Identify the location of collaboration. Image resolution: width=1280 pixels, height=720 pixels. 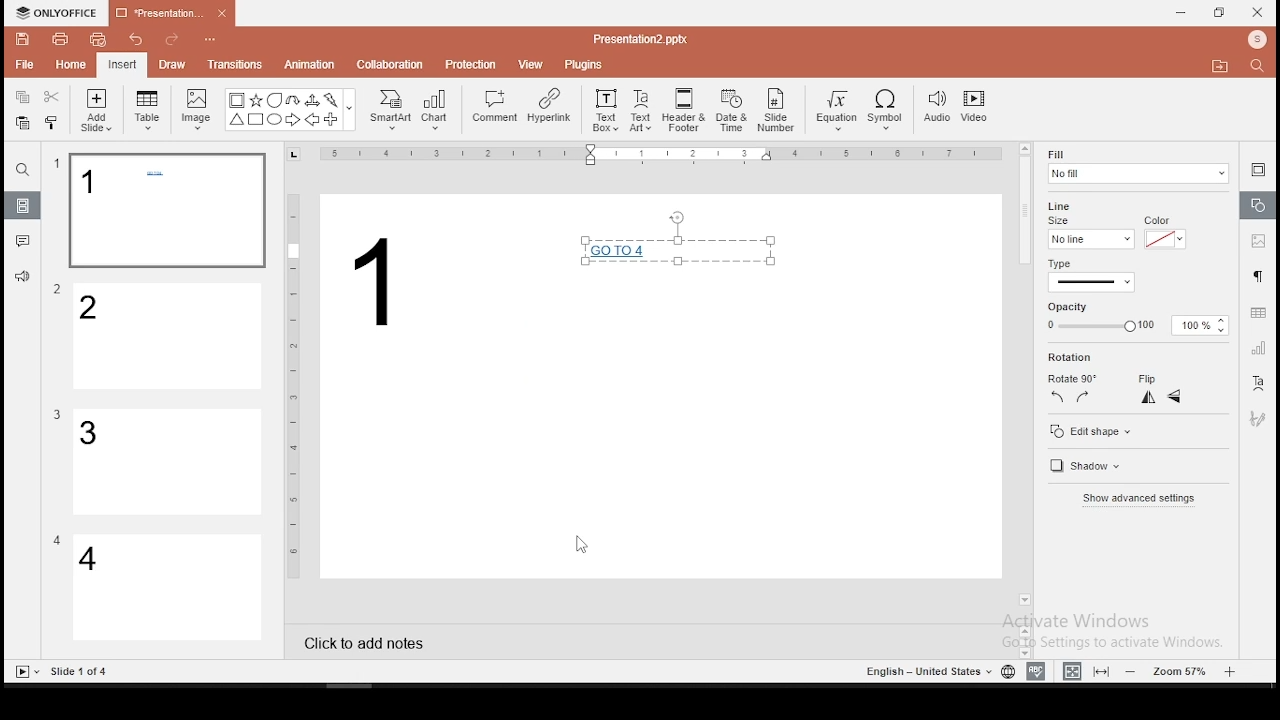
(392, 63).